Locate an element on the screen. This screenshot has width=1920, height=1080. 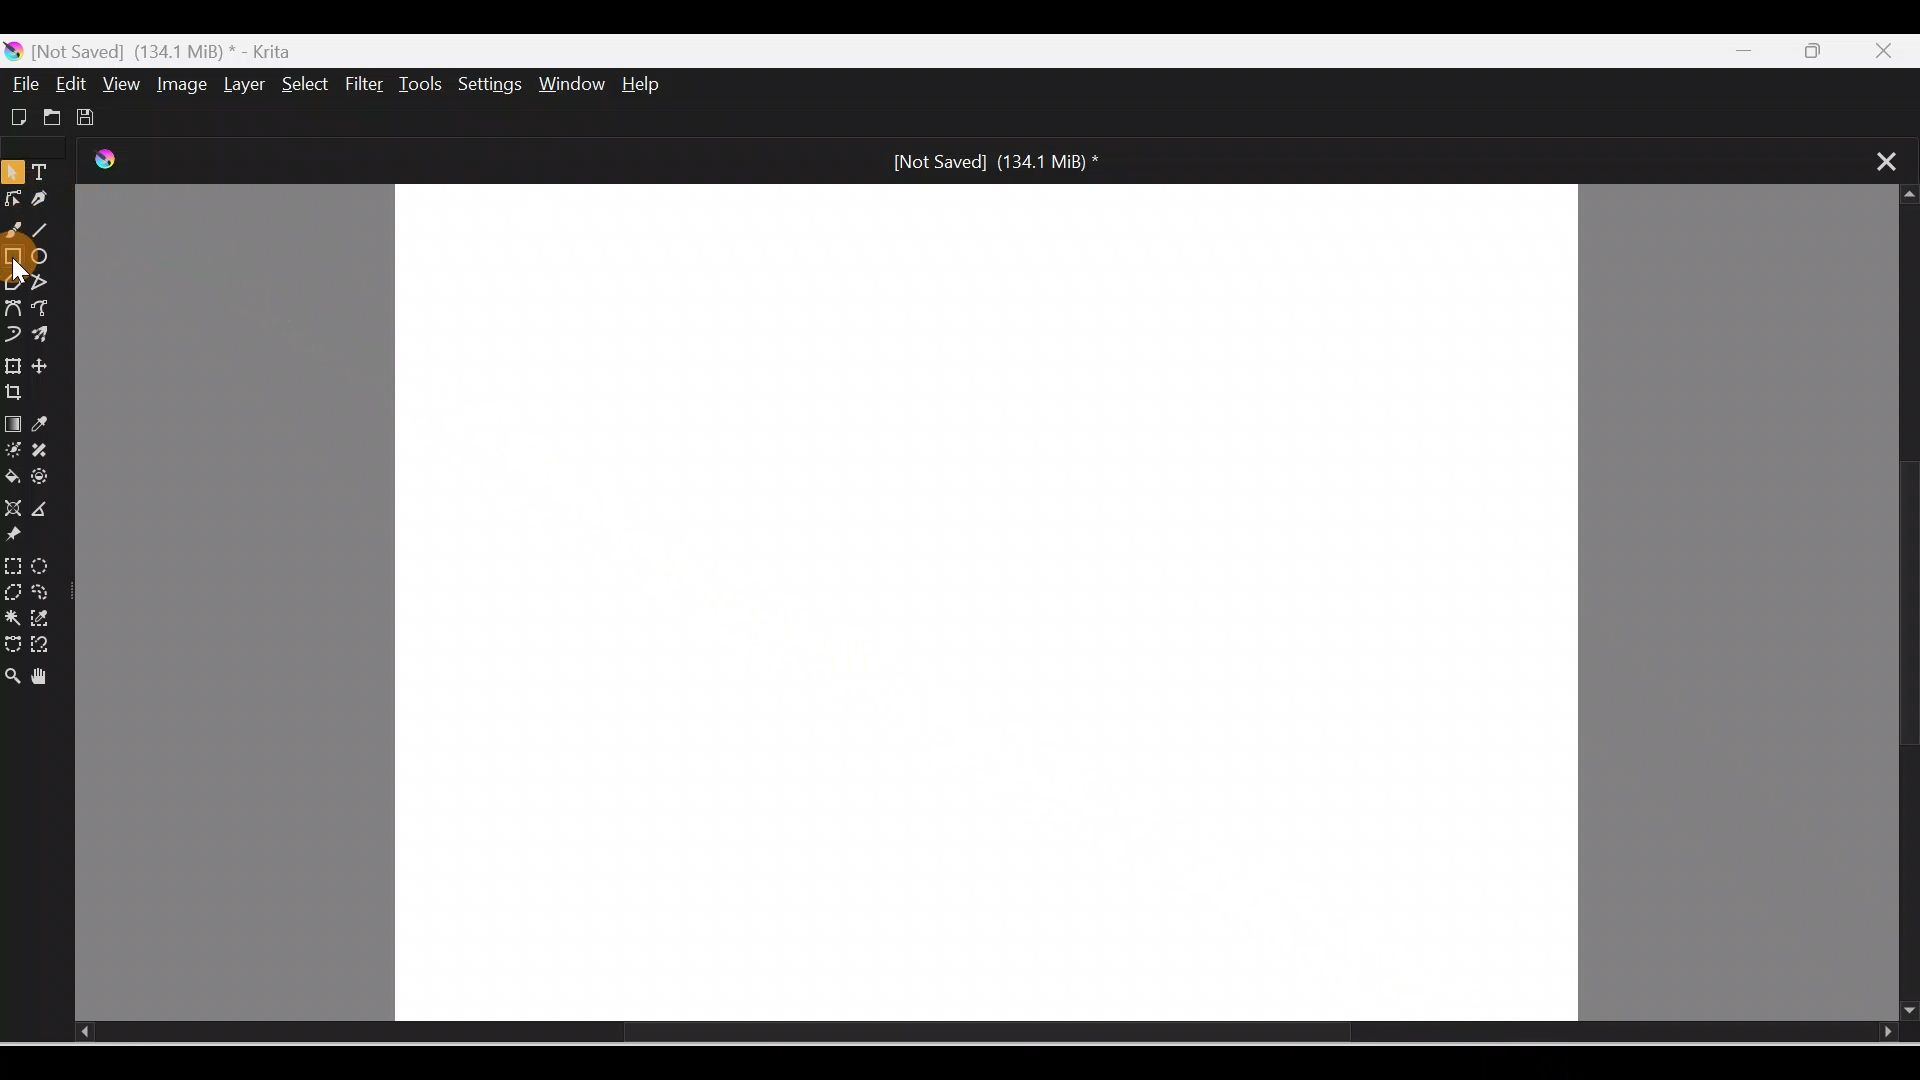
Canvas is located at coordinates (989, 601).